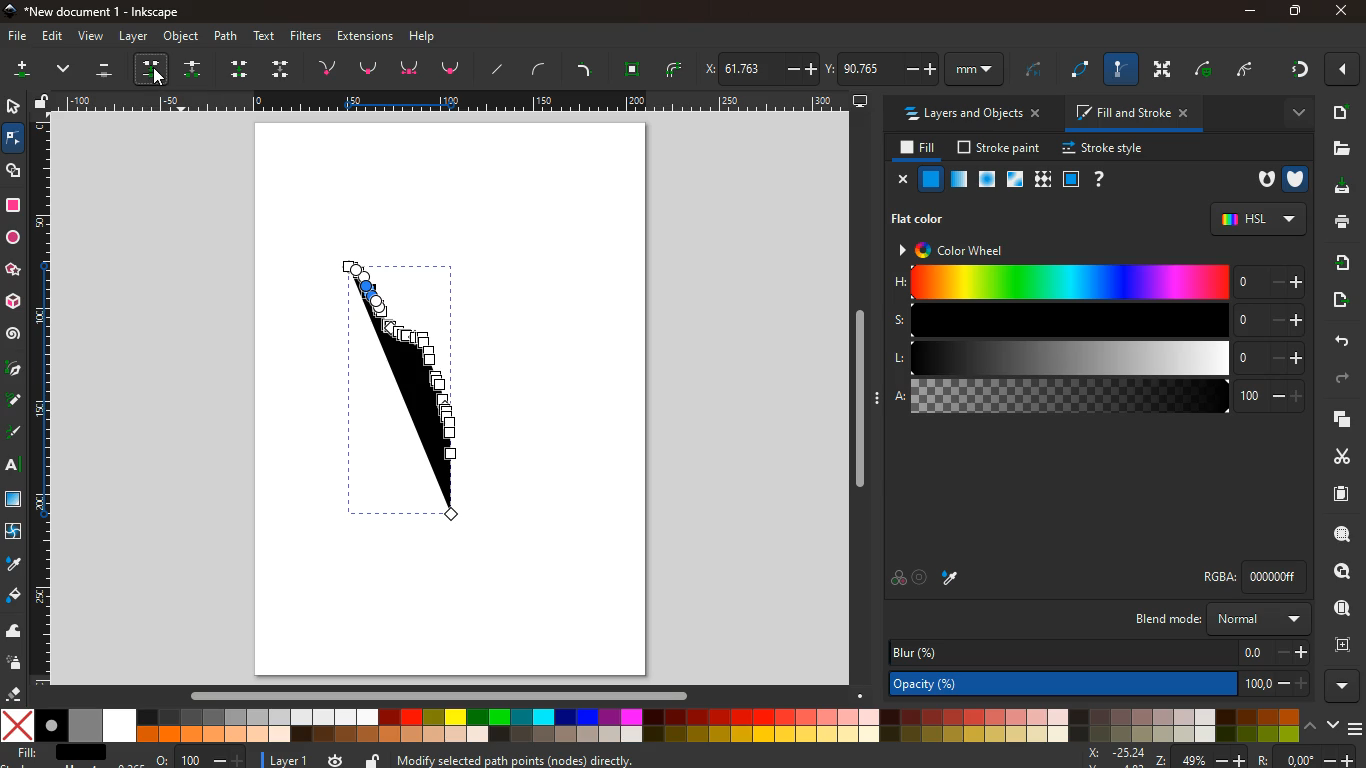  I want to click on send, so click(1343, 302).